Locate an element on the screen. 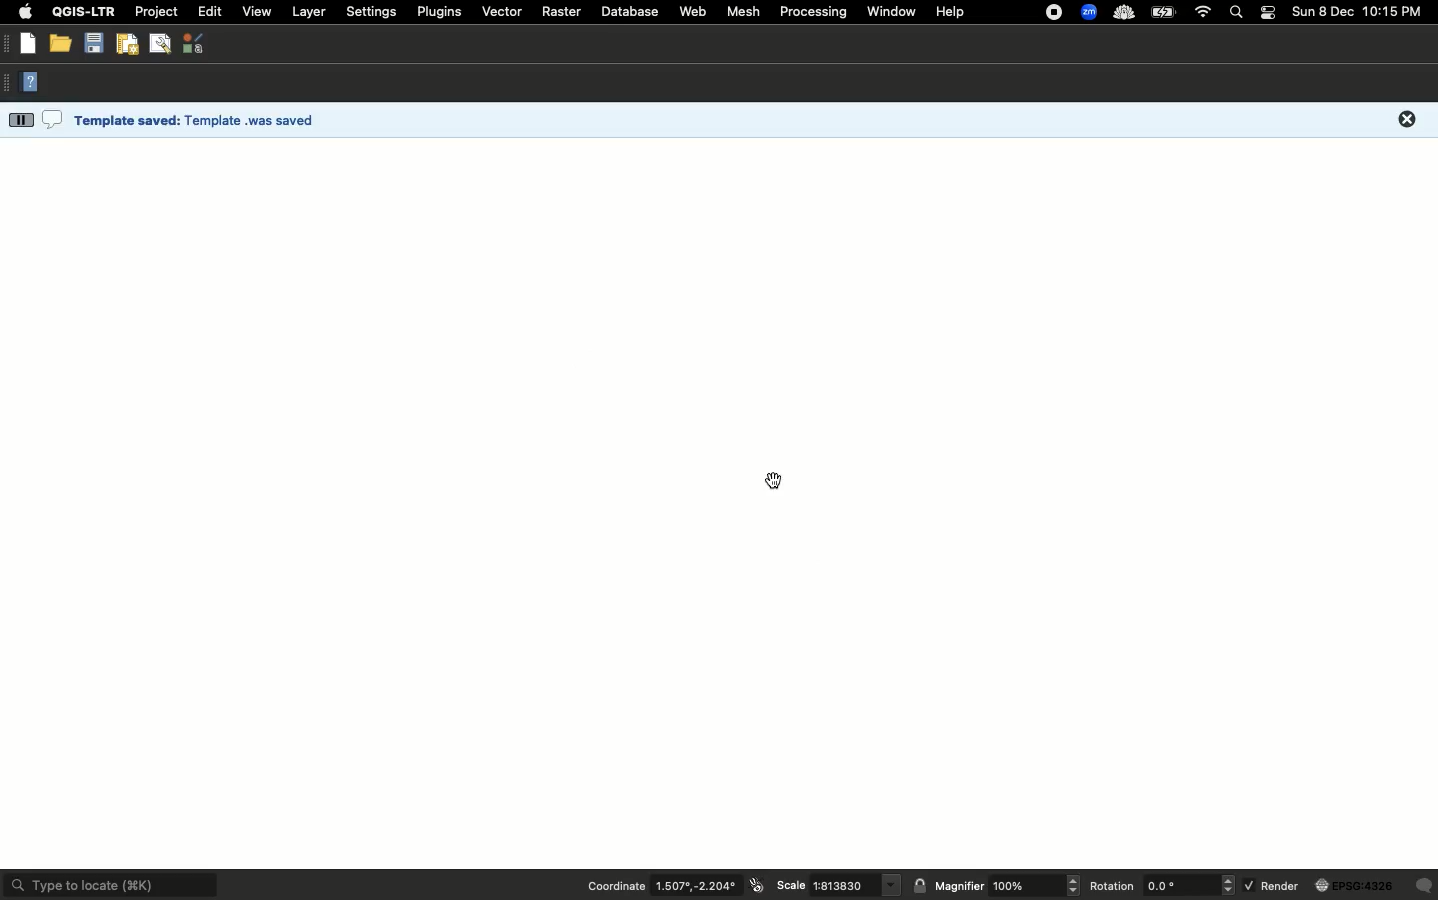  New  is located at coordinates (24, 43).